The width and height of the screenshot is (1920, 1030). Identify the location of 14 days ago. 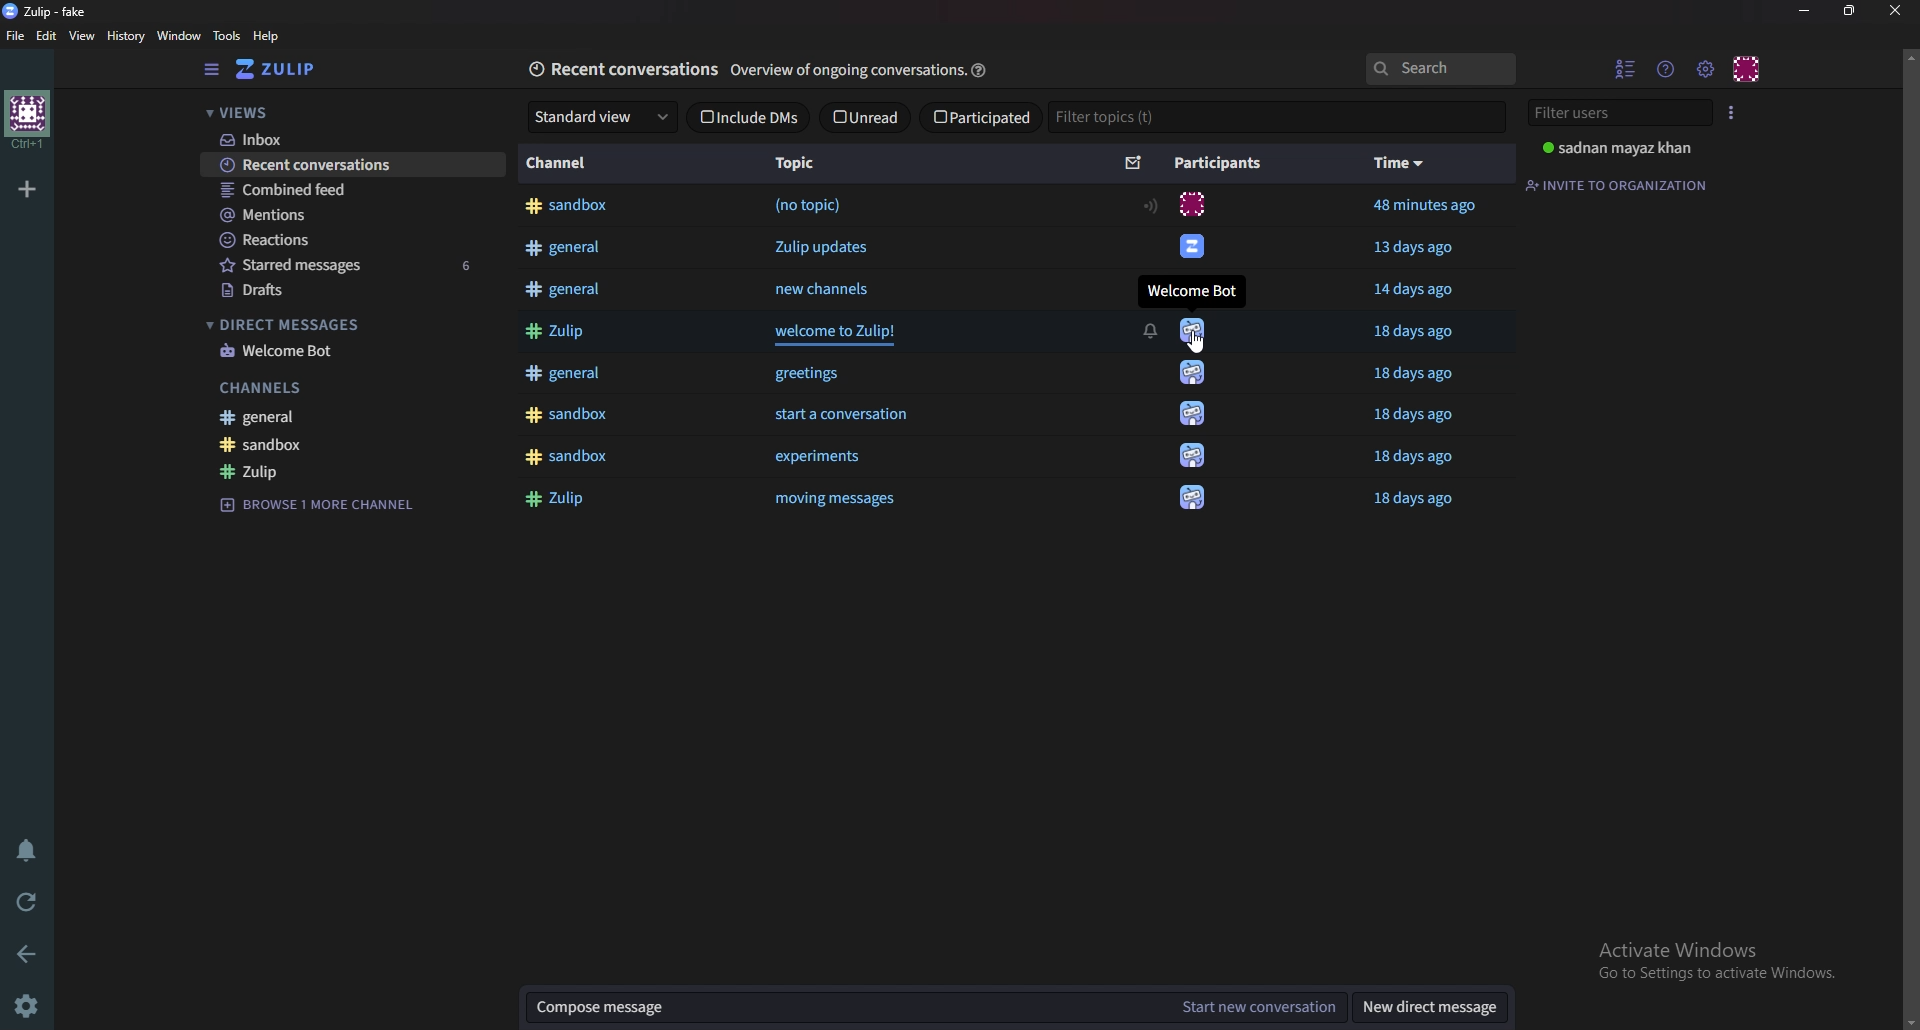
(1416, 290).